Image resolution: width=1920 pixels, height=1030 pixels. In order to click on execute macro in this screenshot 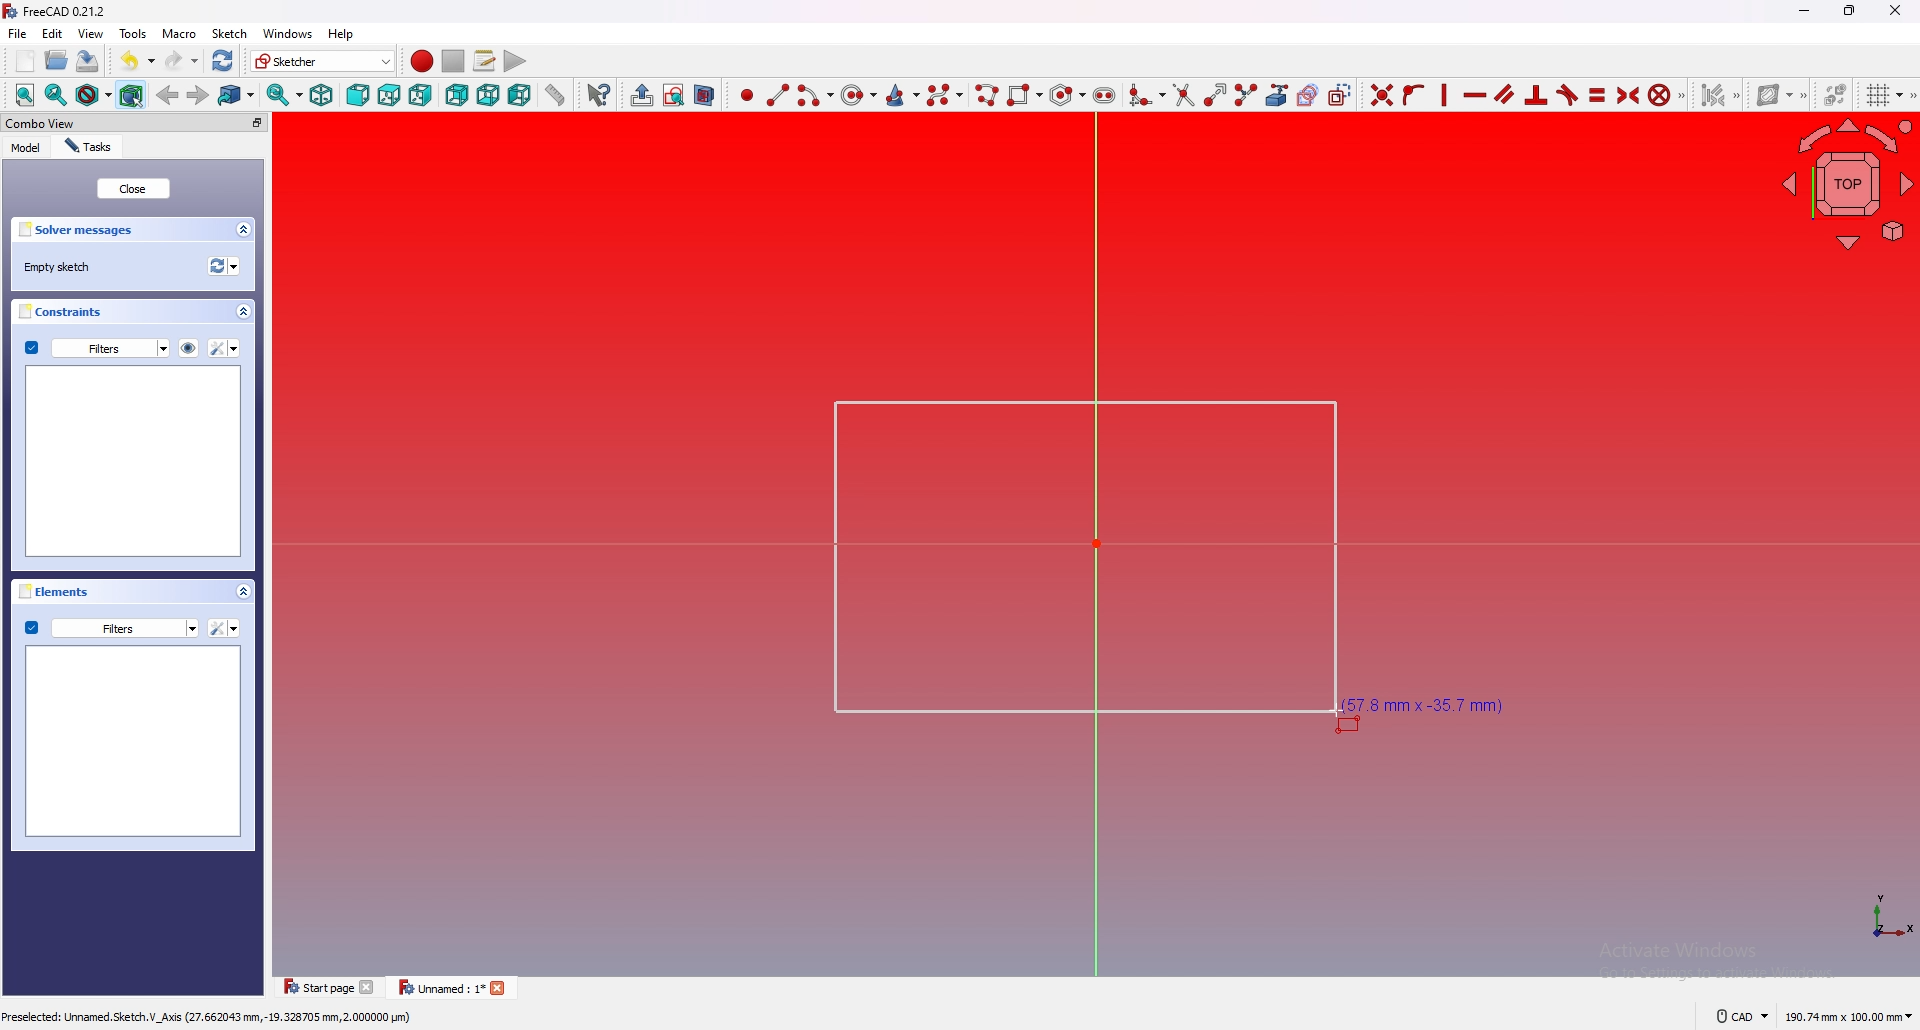, I will do `click(516, 61)`.